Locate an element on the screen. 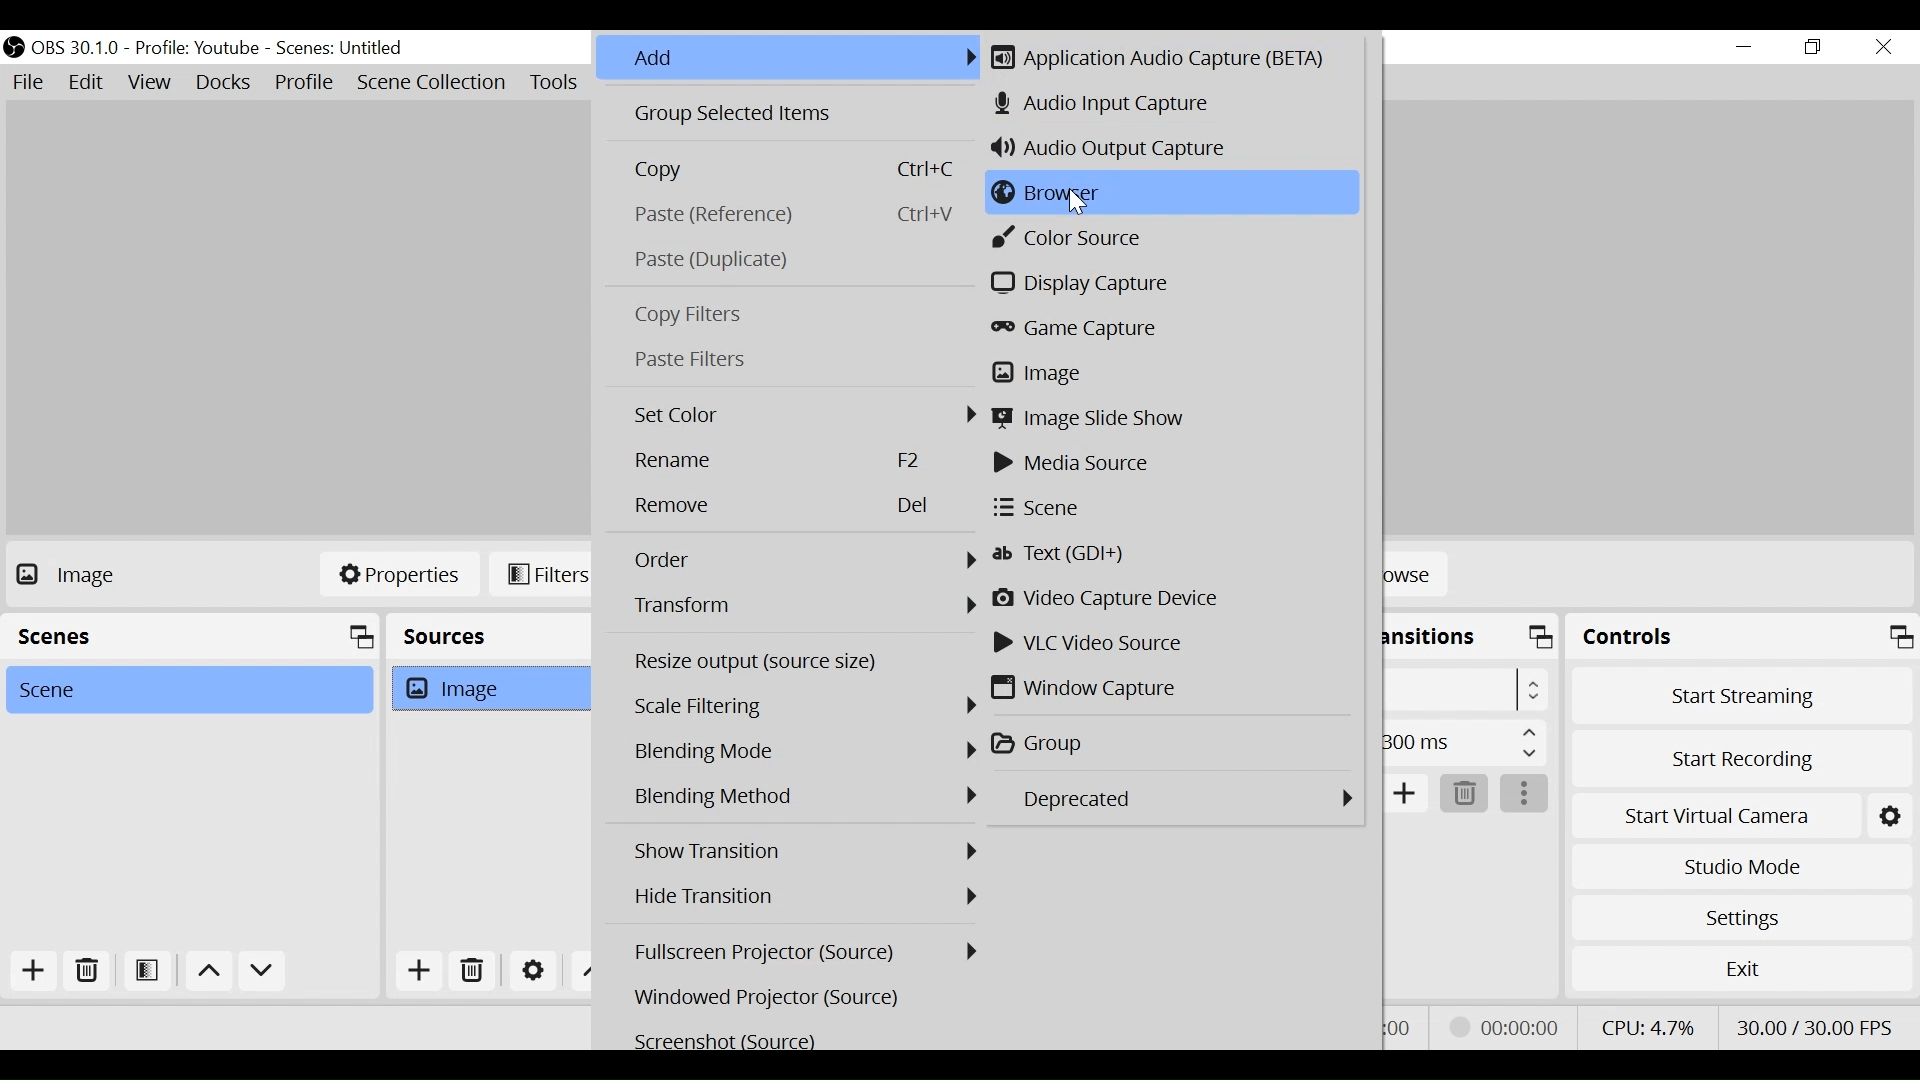  Transform is located at coordinates (805, 605).